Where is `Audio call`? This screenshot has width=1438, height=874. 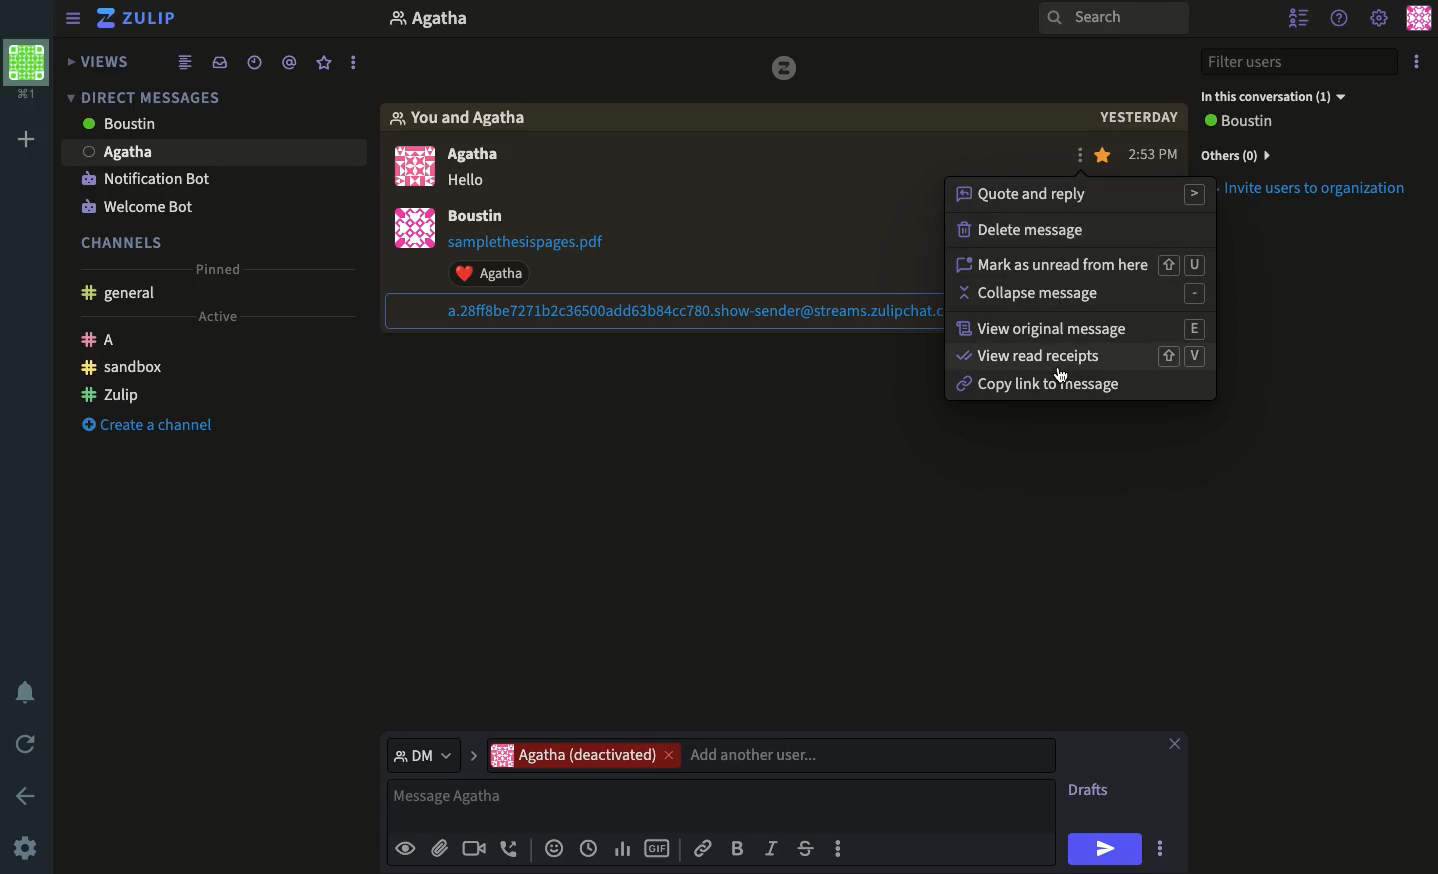
Audio call is located at coordinates (510, 850).